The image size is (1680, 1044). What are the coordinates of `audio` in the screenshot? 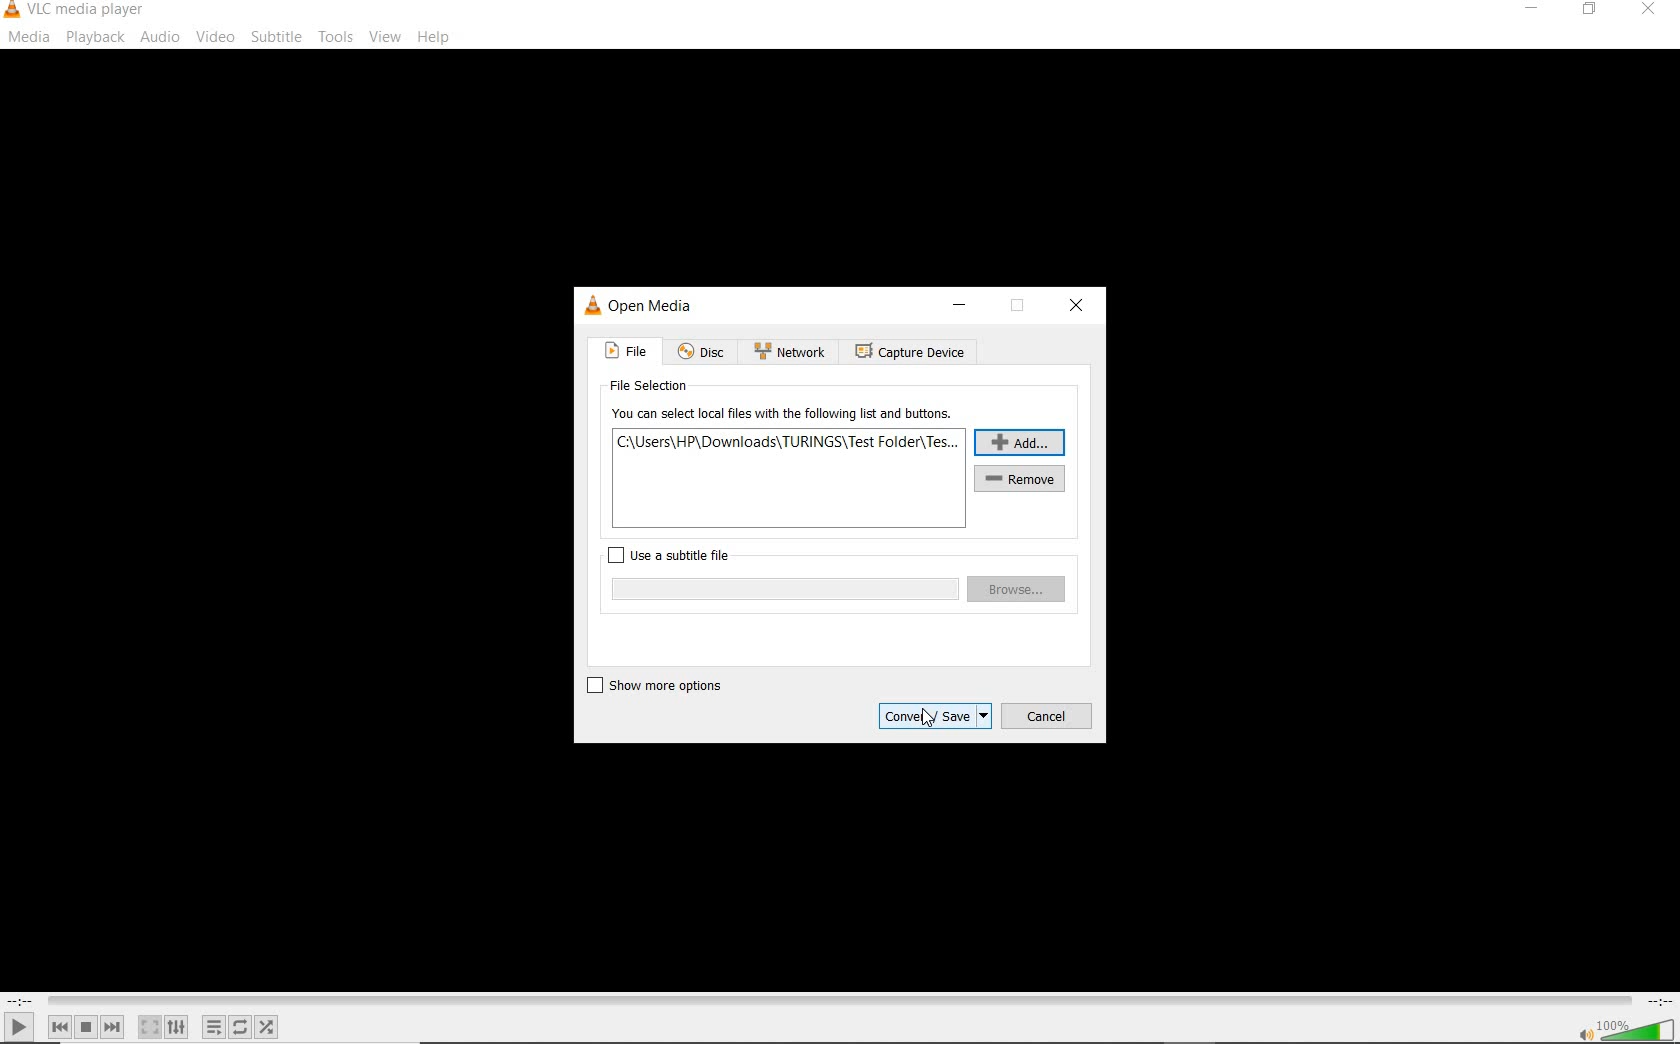 It's located at (162, 37).